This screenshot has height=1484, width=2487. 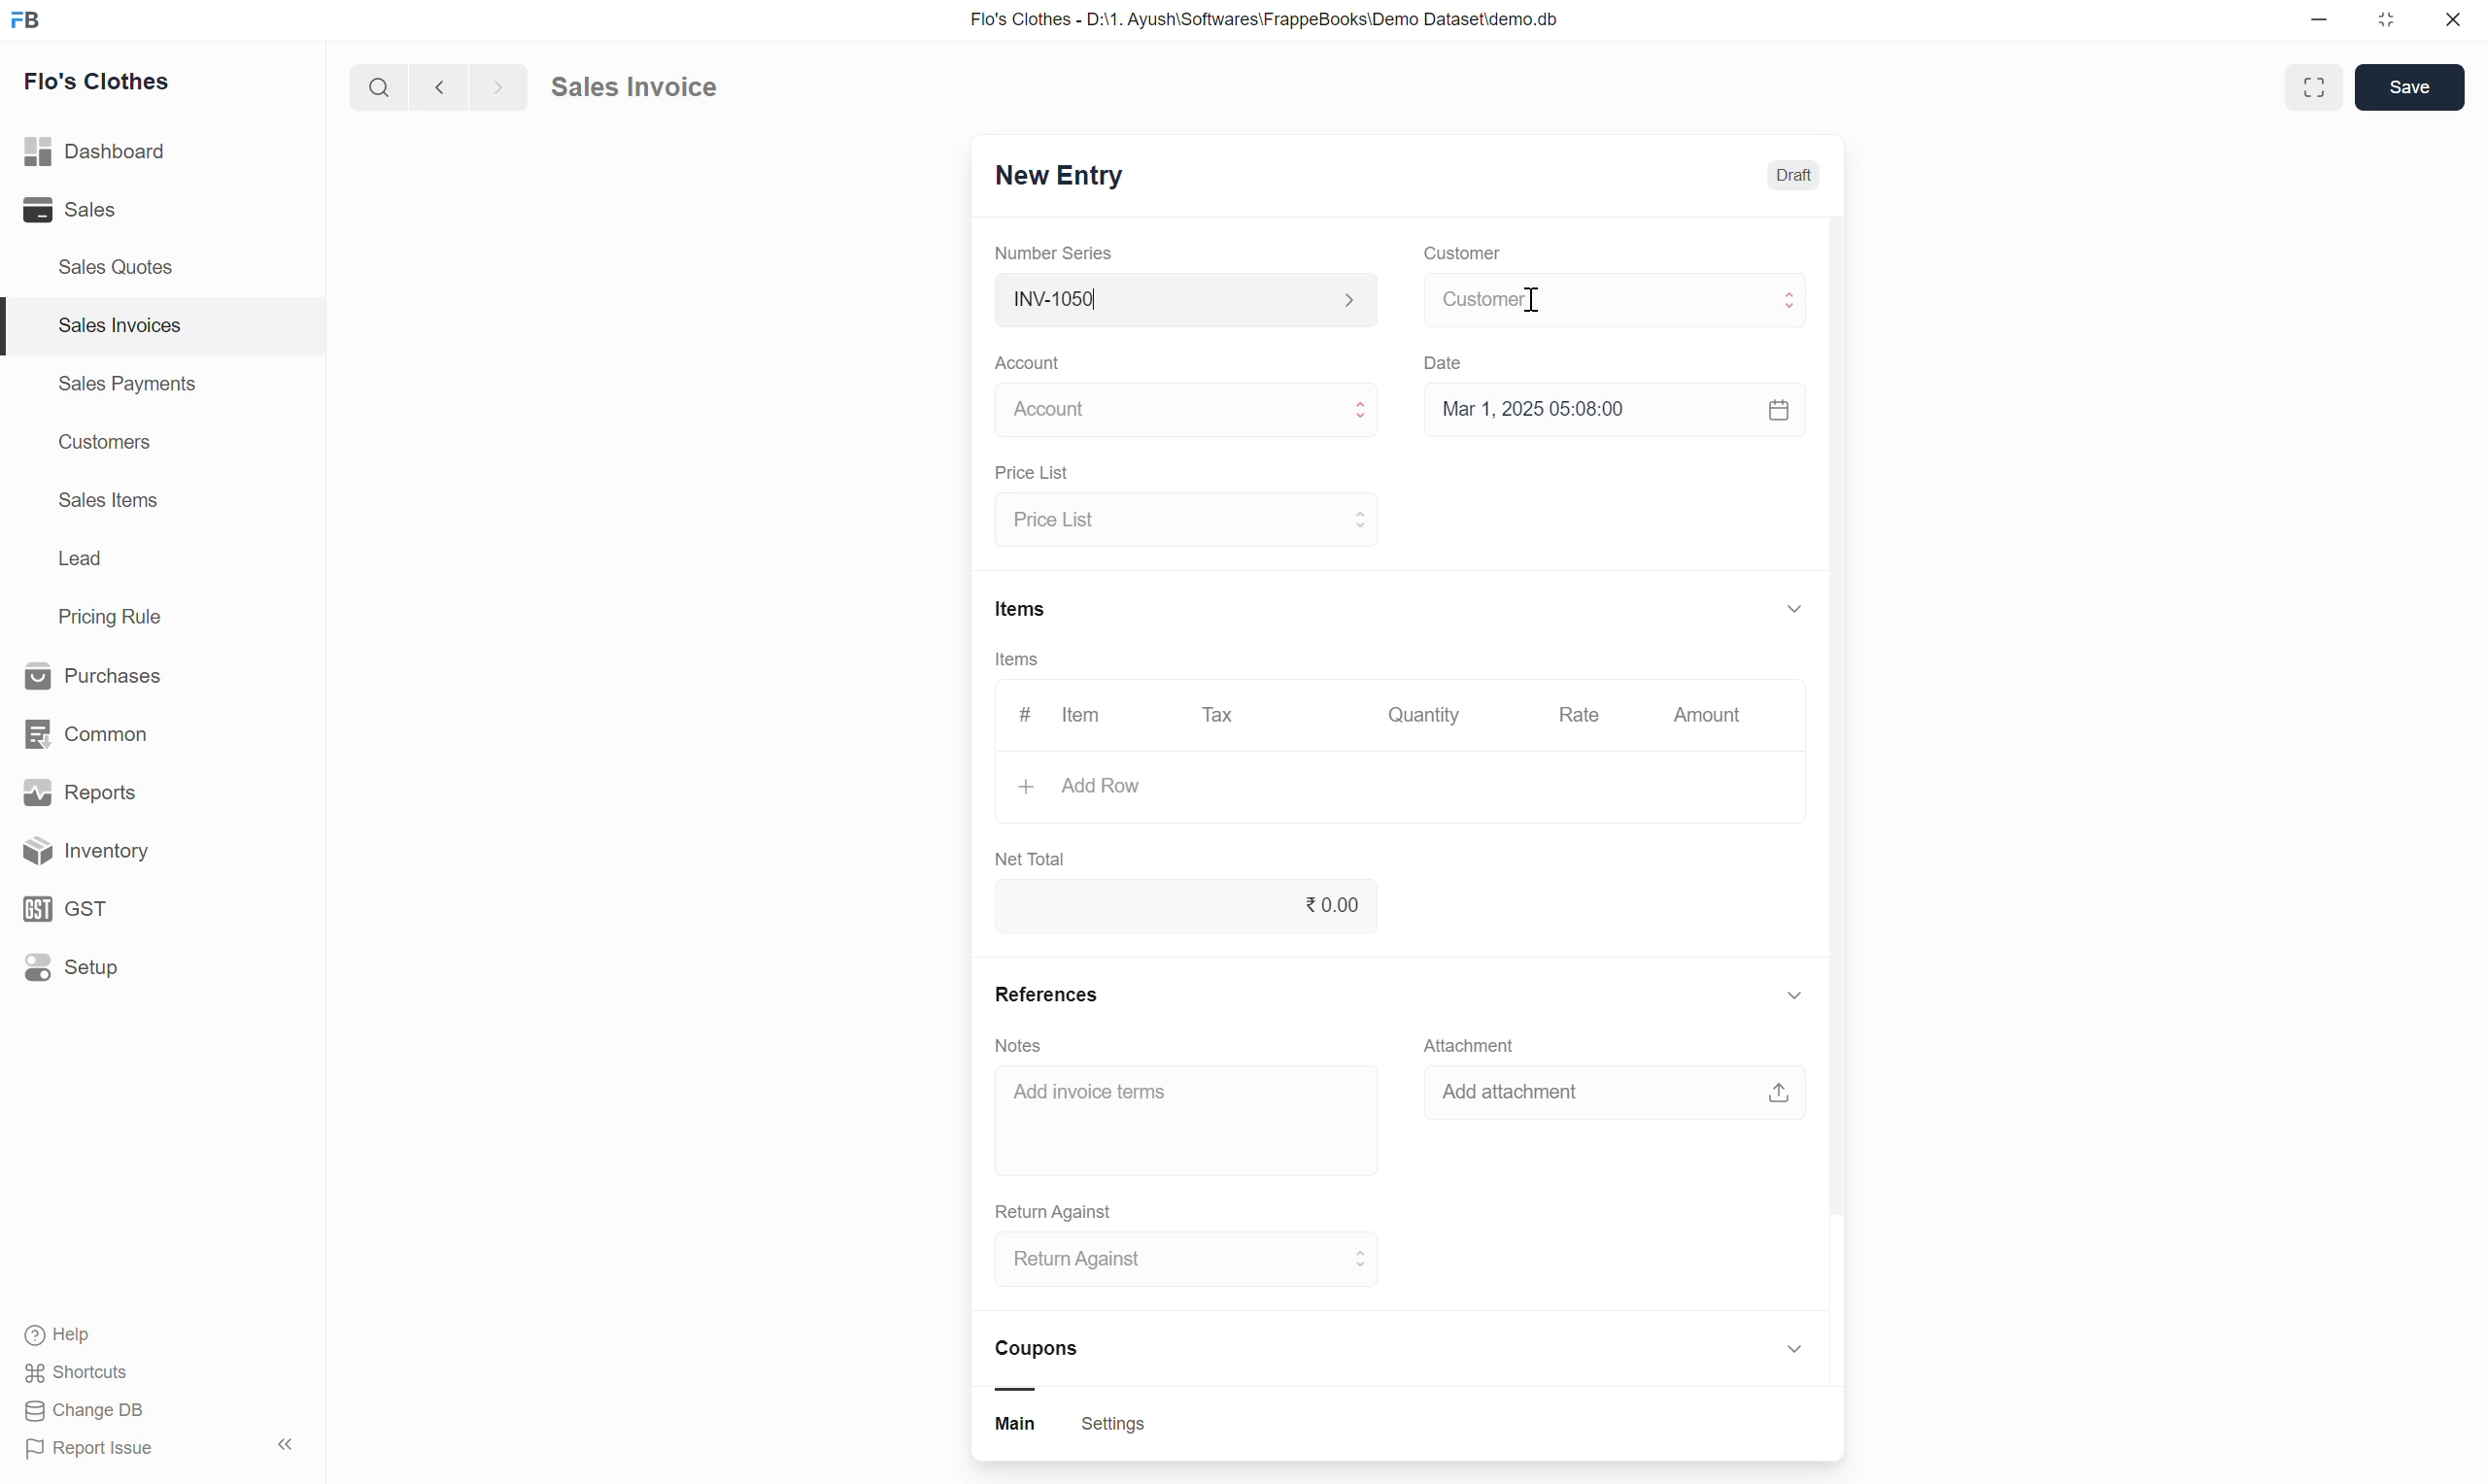 I want to click on search , so click(x=375, y=92).